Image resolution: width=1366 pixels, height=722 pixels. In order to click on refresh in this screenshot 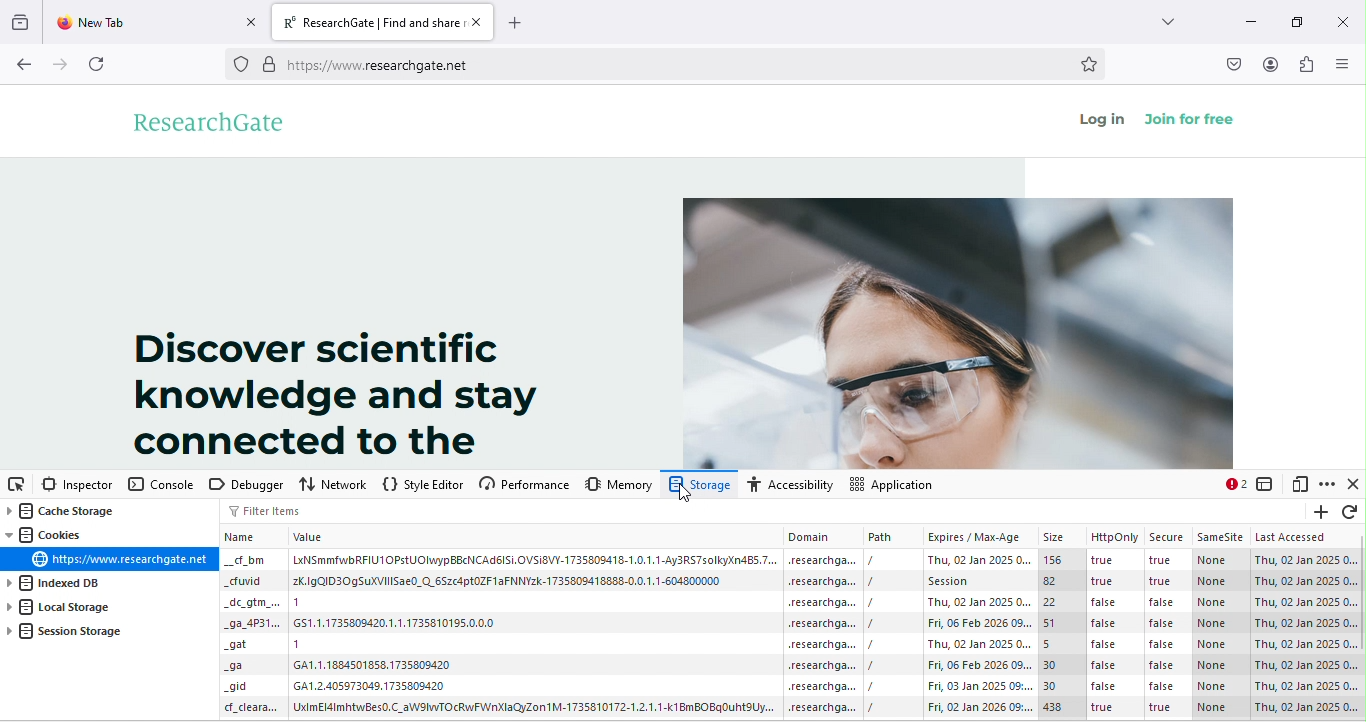, I will do `click(103, 61)`.